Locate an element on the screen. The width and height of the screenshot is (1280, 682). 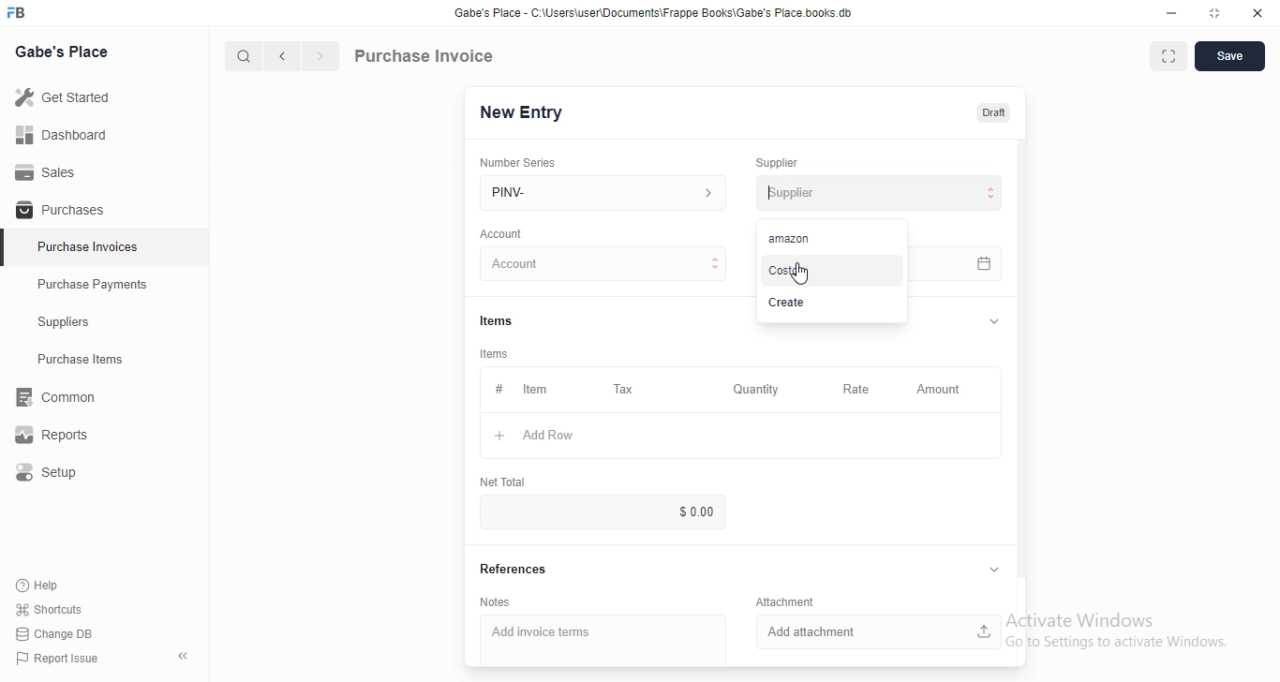
Tax is located at coordinates (626, 389).